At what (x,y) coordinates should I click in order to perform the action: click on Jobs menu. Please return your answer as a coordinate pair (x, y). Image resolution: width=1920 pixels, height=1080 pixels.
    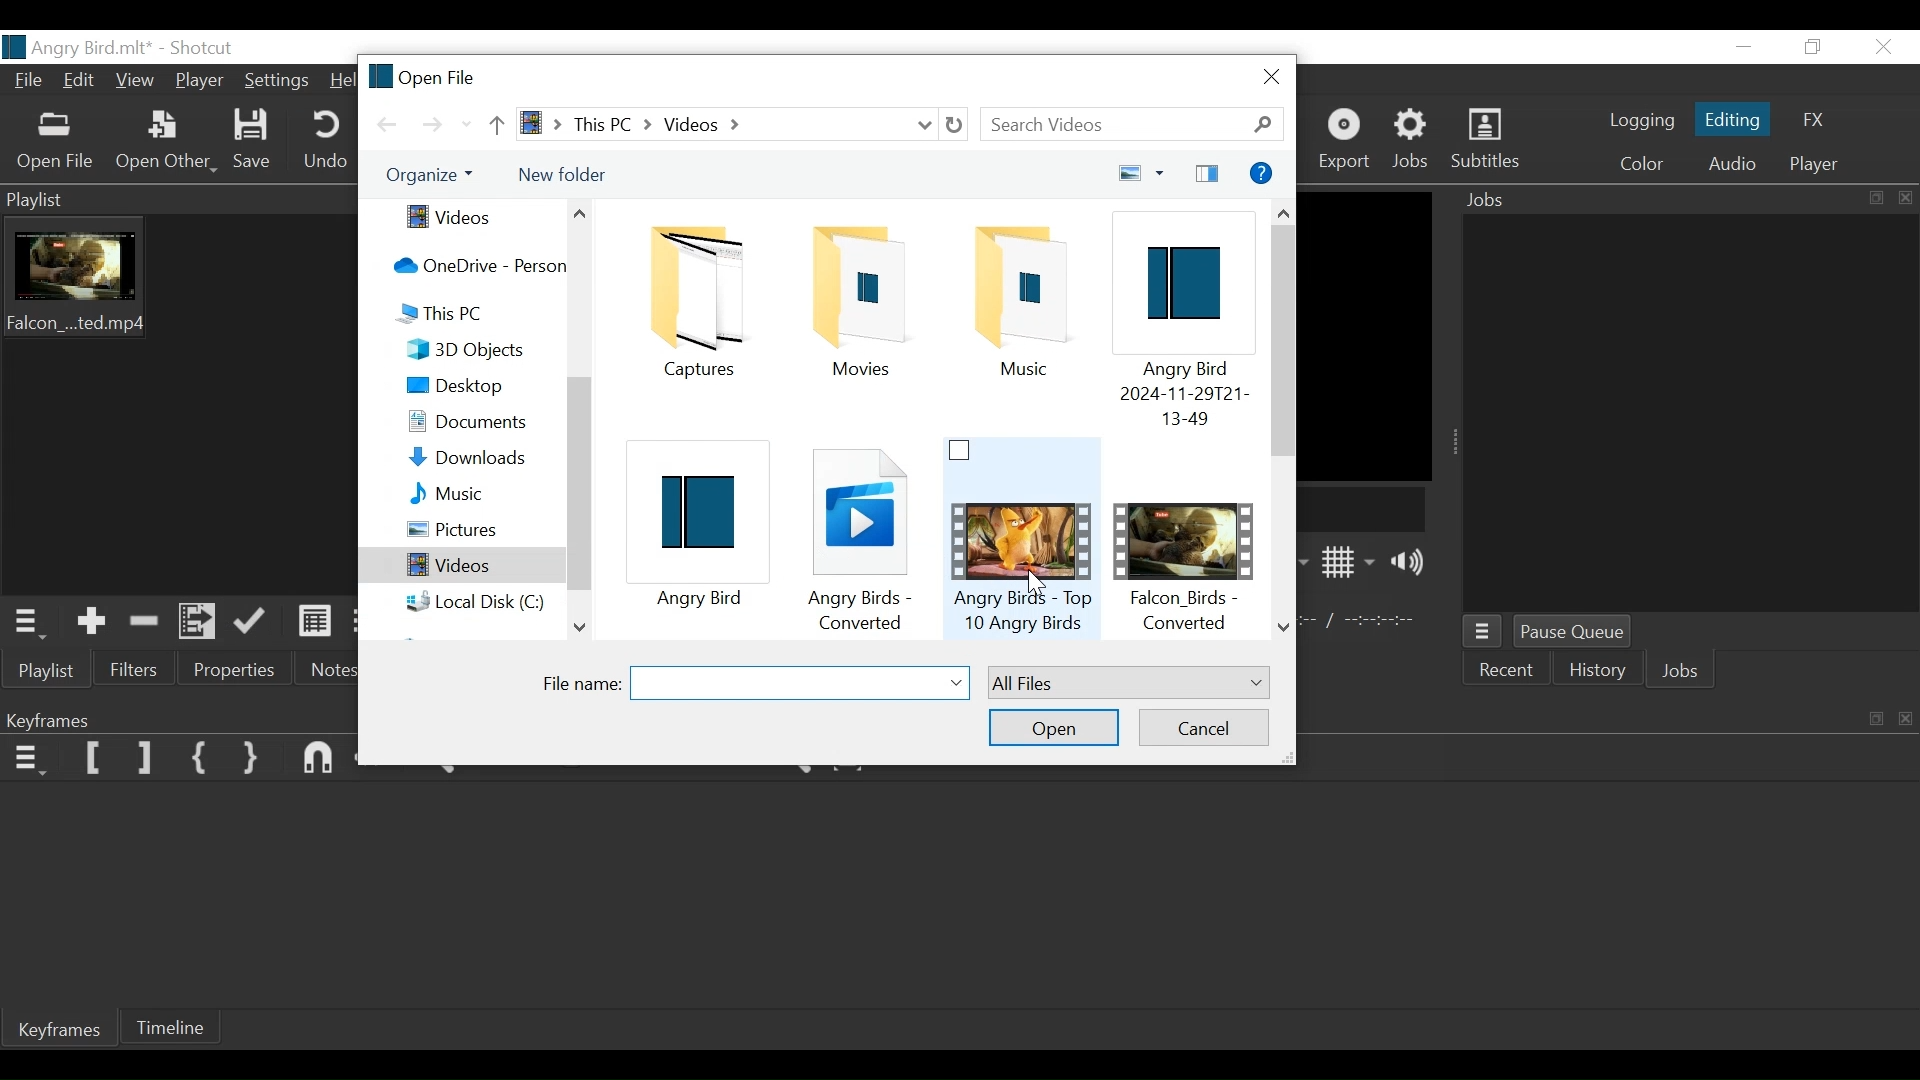
    Looking at the image, I should click on (1484, 631).